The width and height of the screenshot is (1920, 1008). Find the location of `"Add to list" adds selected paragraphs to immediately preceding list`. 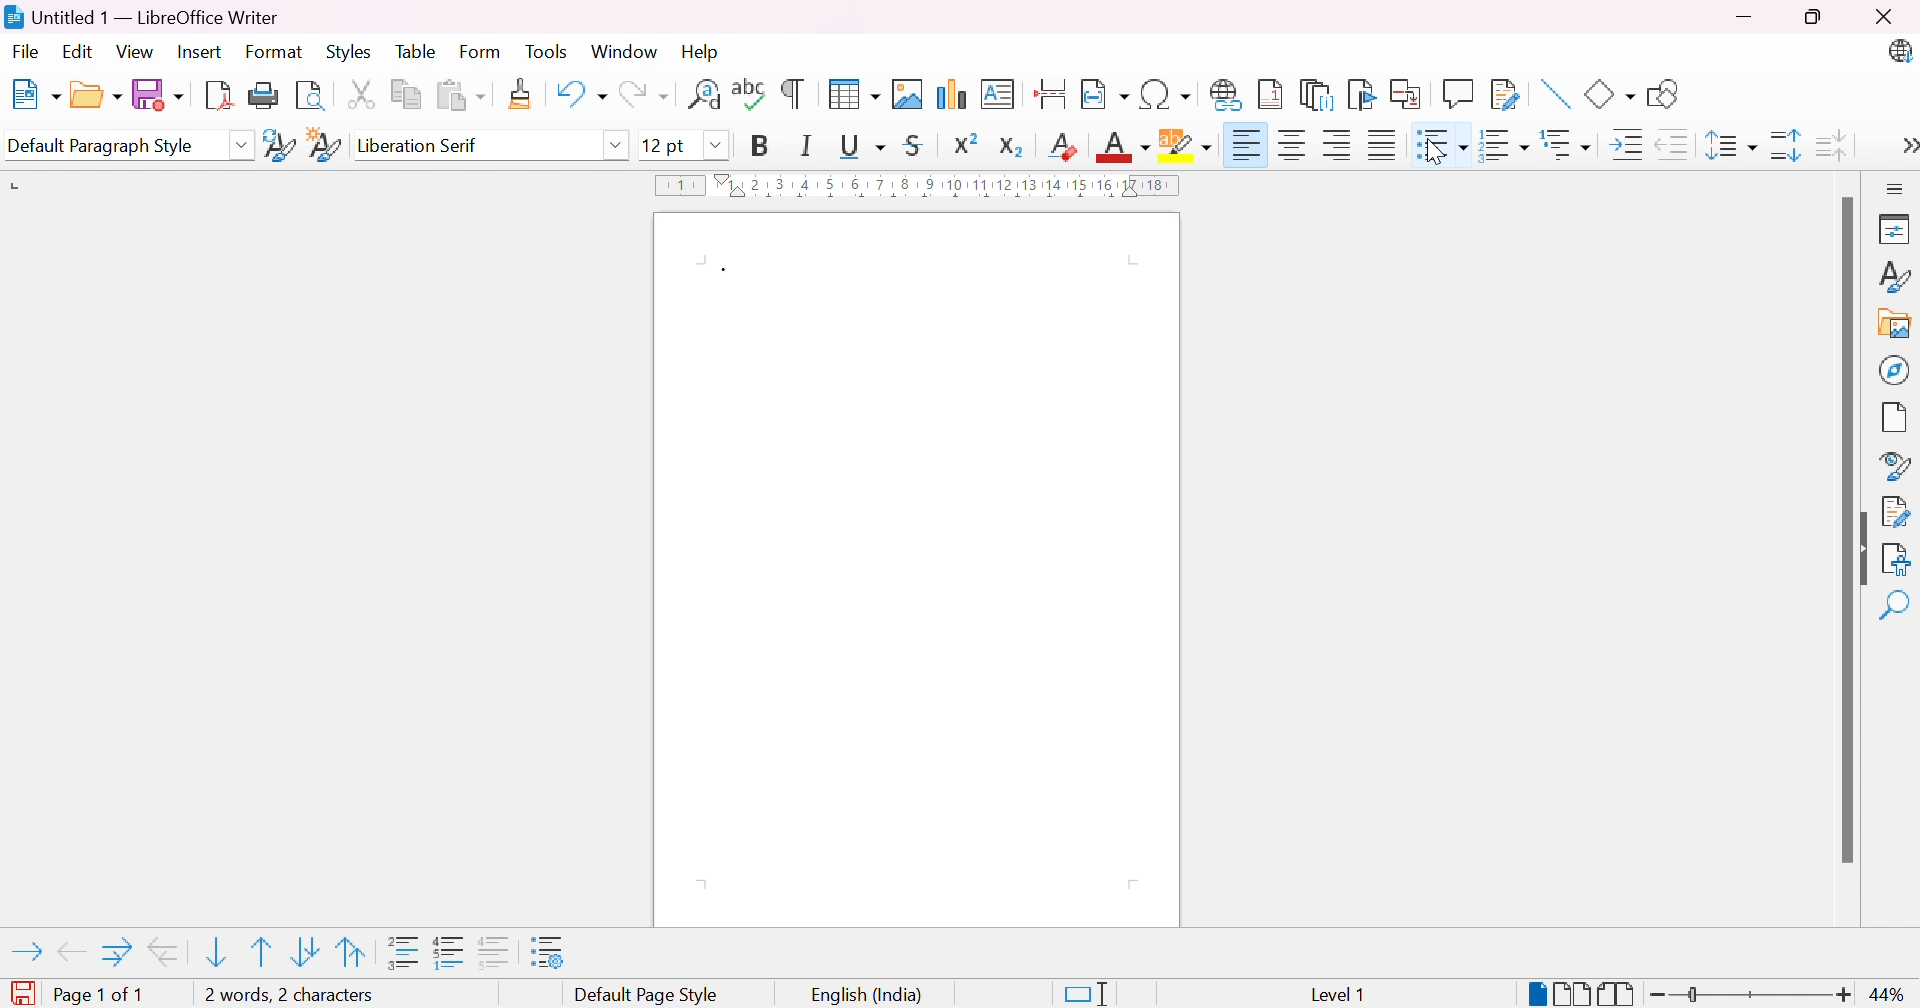

"Add to list" adds selected paragraphs to immediately preceding list is located at coordinates (493, 951).